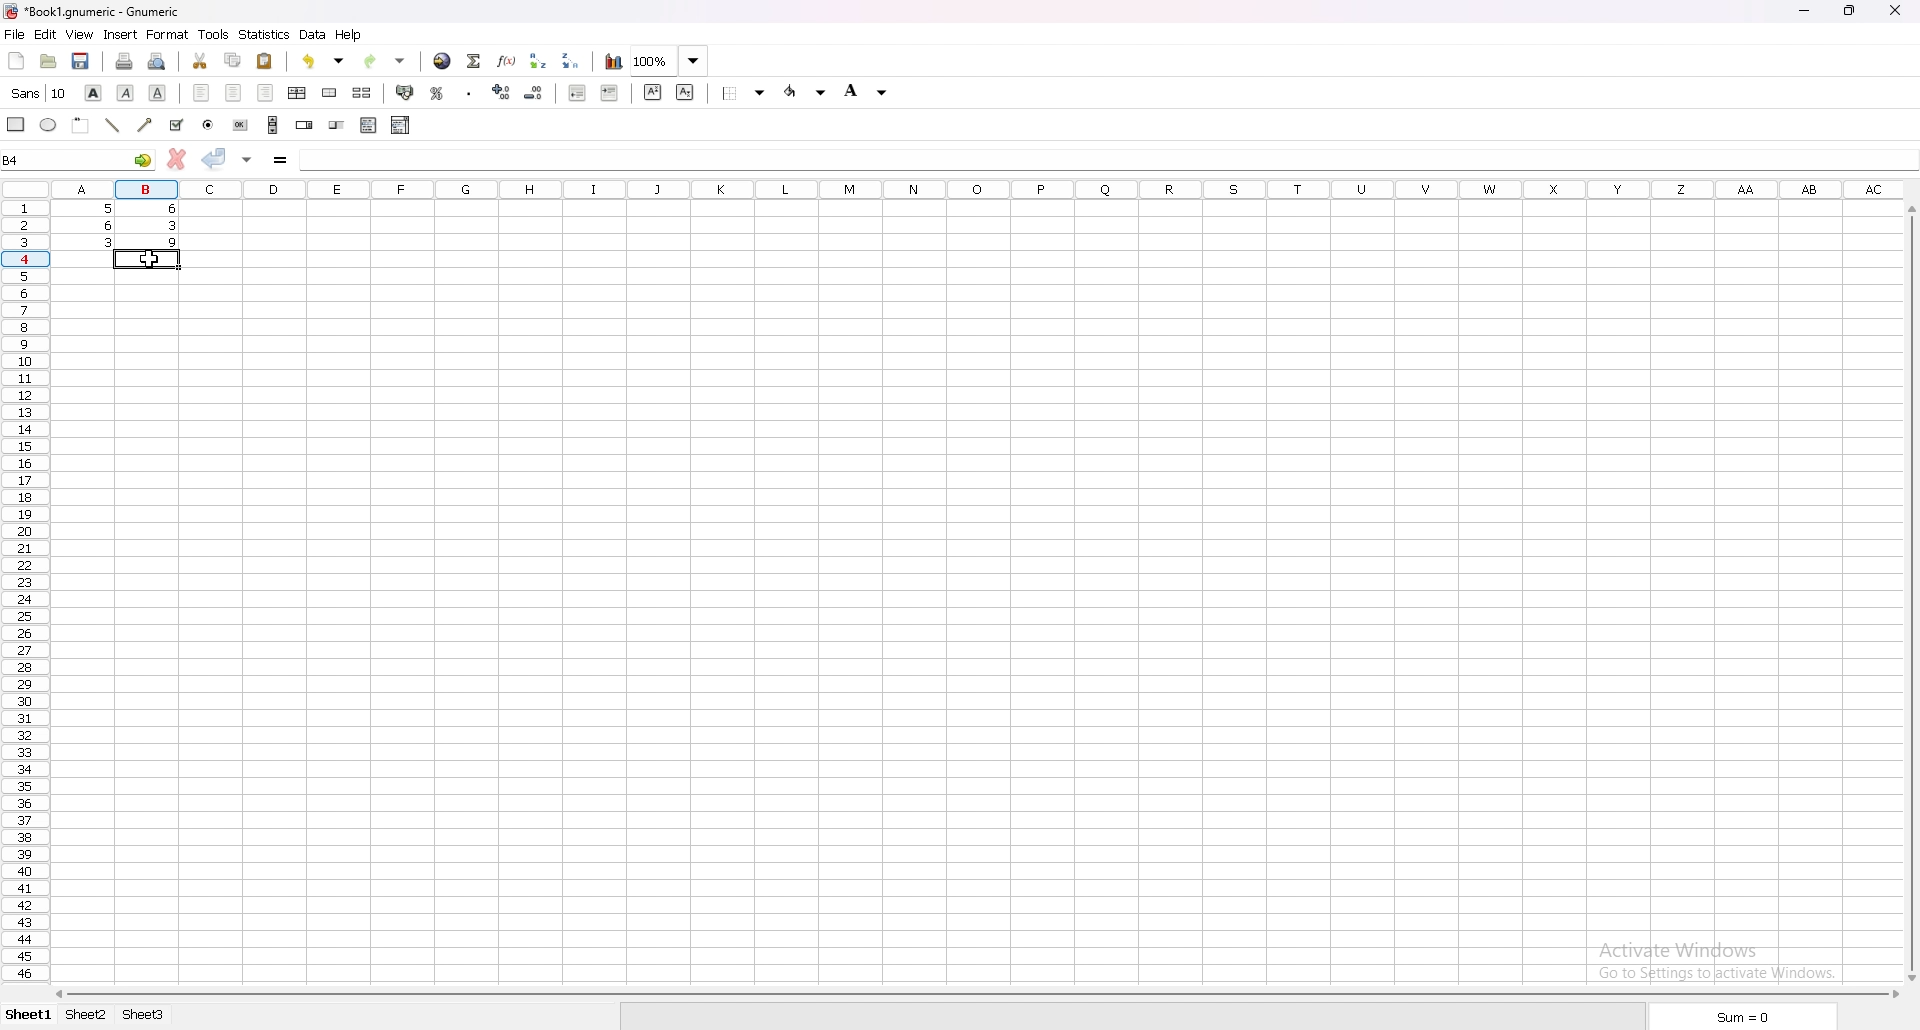 The height and width of the screenshot is (1030, 1920). Describe the element at coordinates (123, 62) in the screenshot. I see `print` at that location.